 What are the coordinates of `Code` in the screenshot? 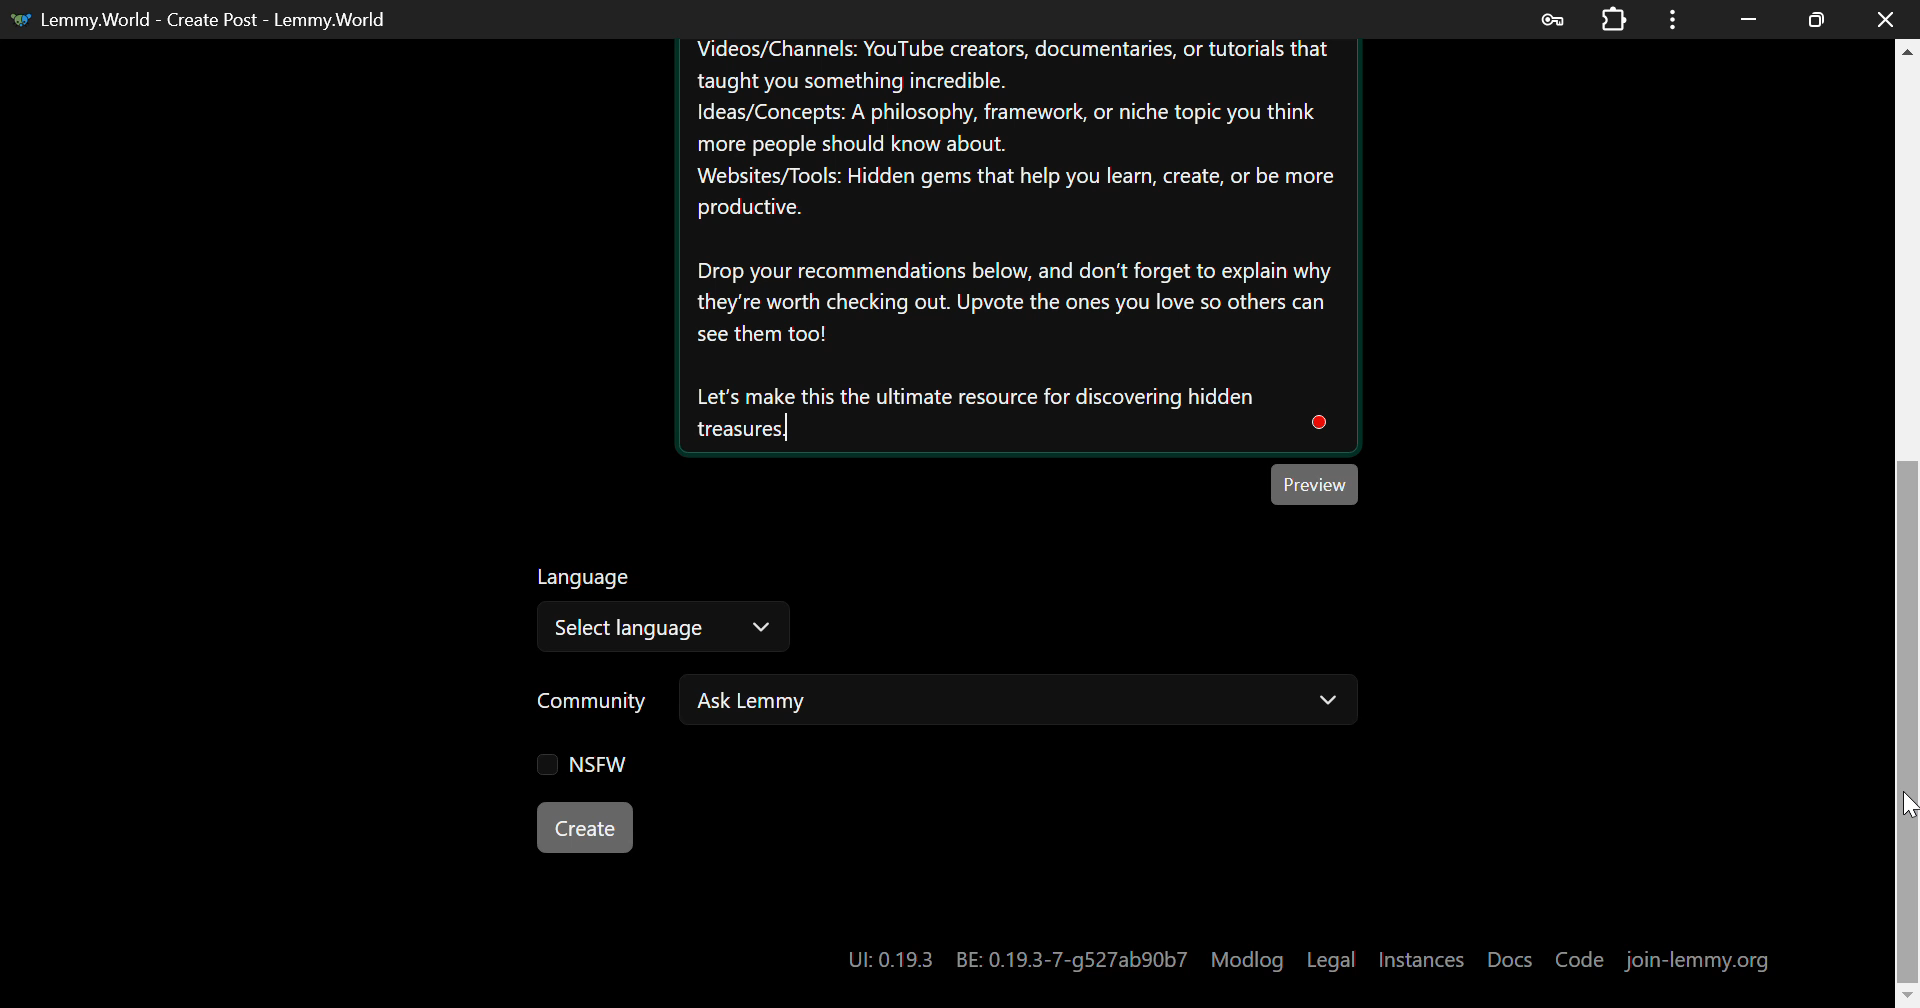 It's located at (1580, 960).